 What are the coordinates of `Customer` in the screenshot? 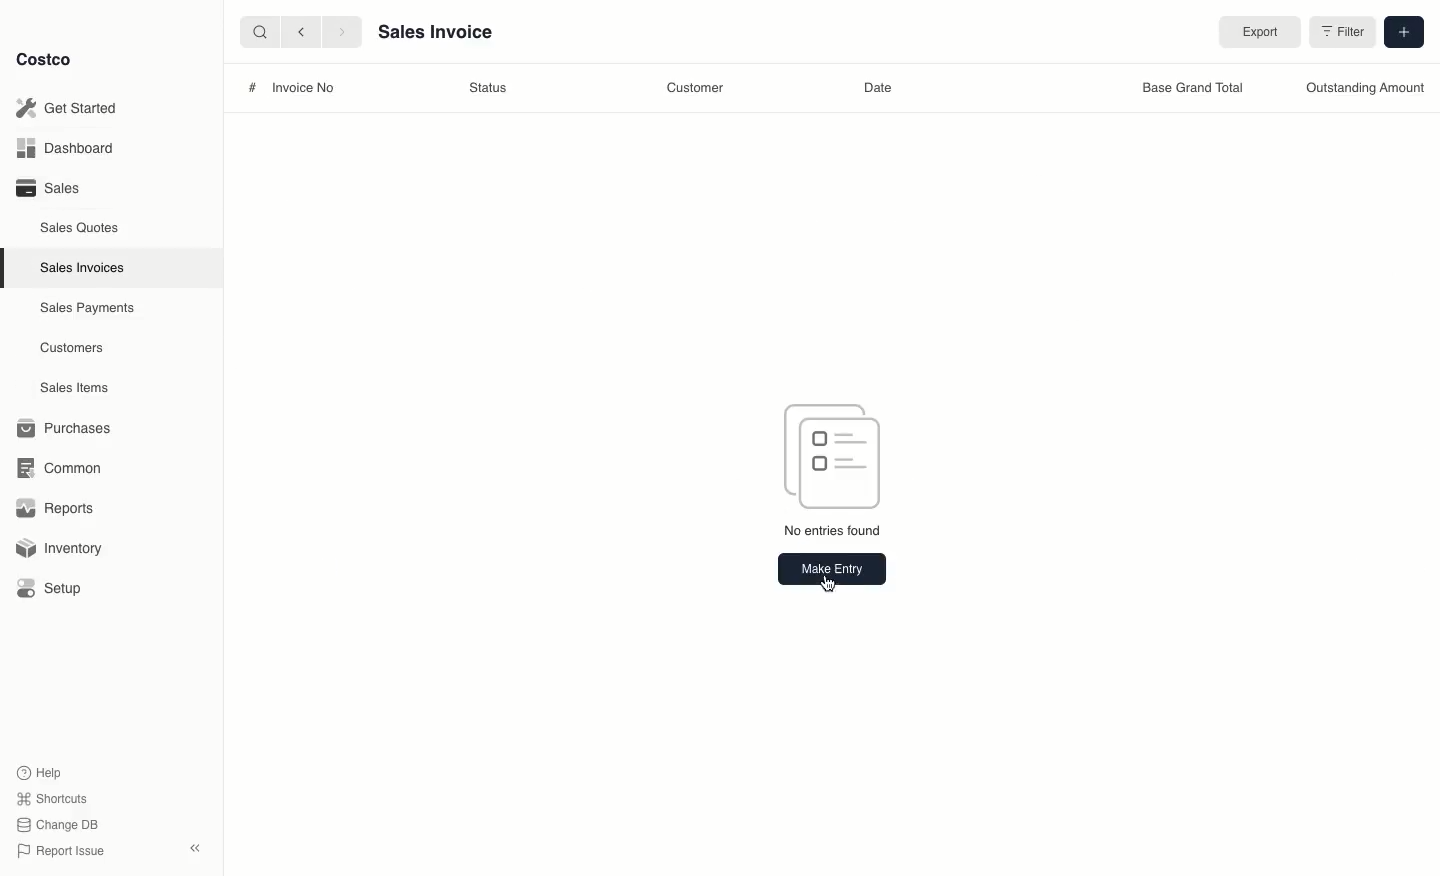 It's located at (698, 85).